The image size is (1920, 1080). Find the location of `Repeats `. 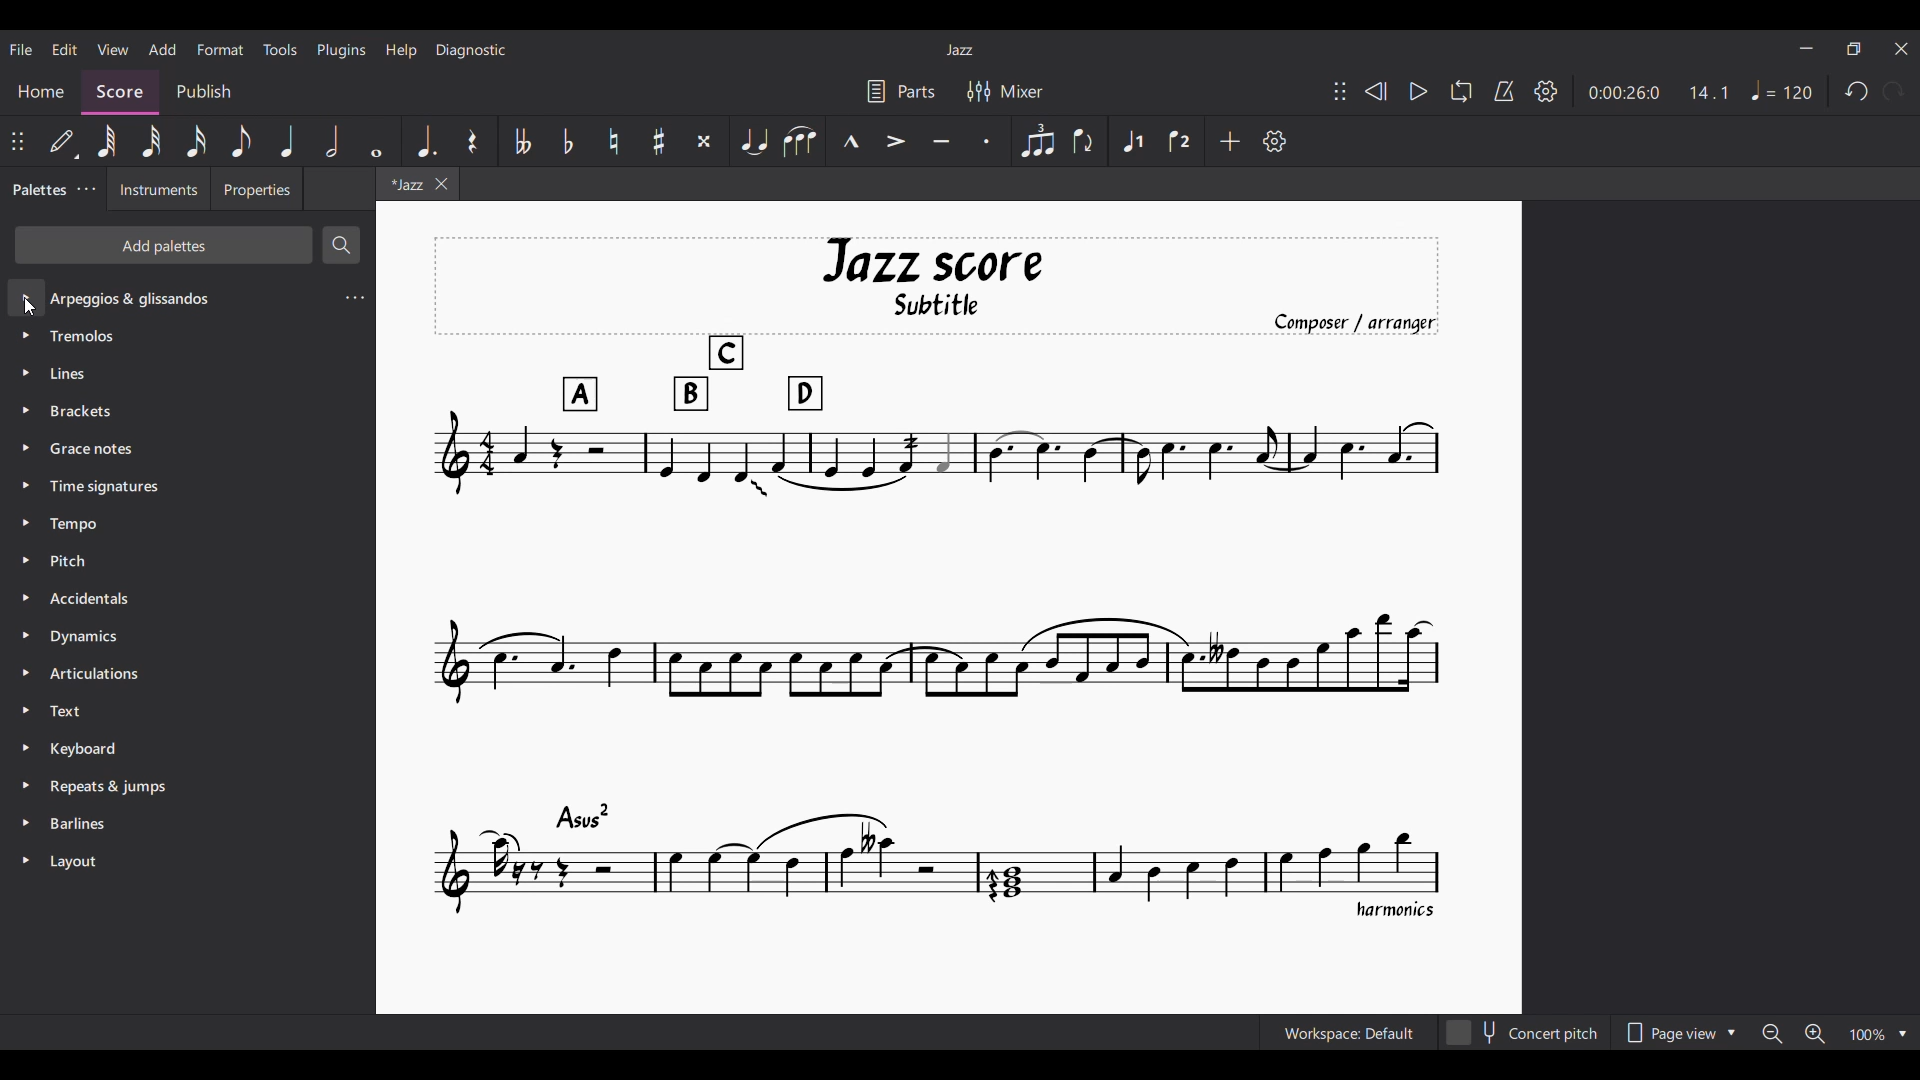

Repeats  is located at coordinates (109, 788).